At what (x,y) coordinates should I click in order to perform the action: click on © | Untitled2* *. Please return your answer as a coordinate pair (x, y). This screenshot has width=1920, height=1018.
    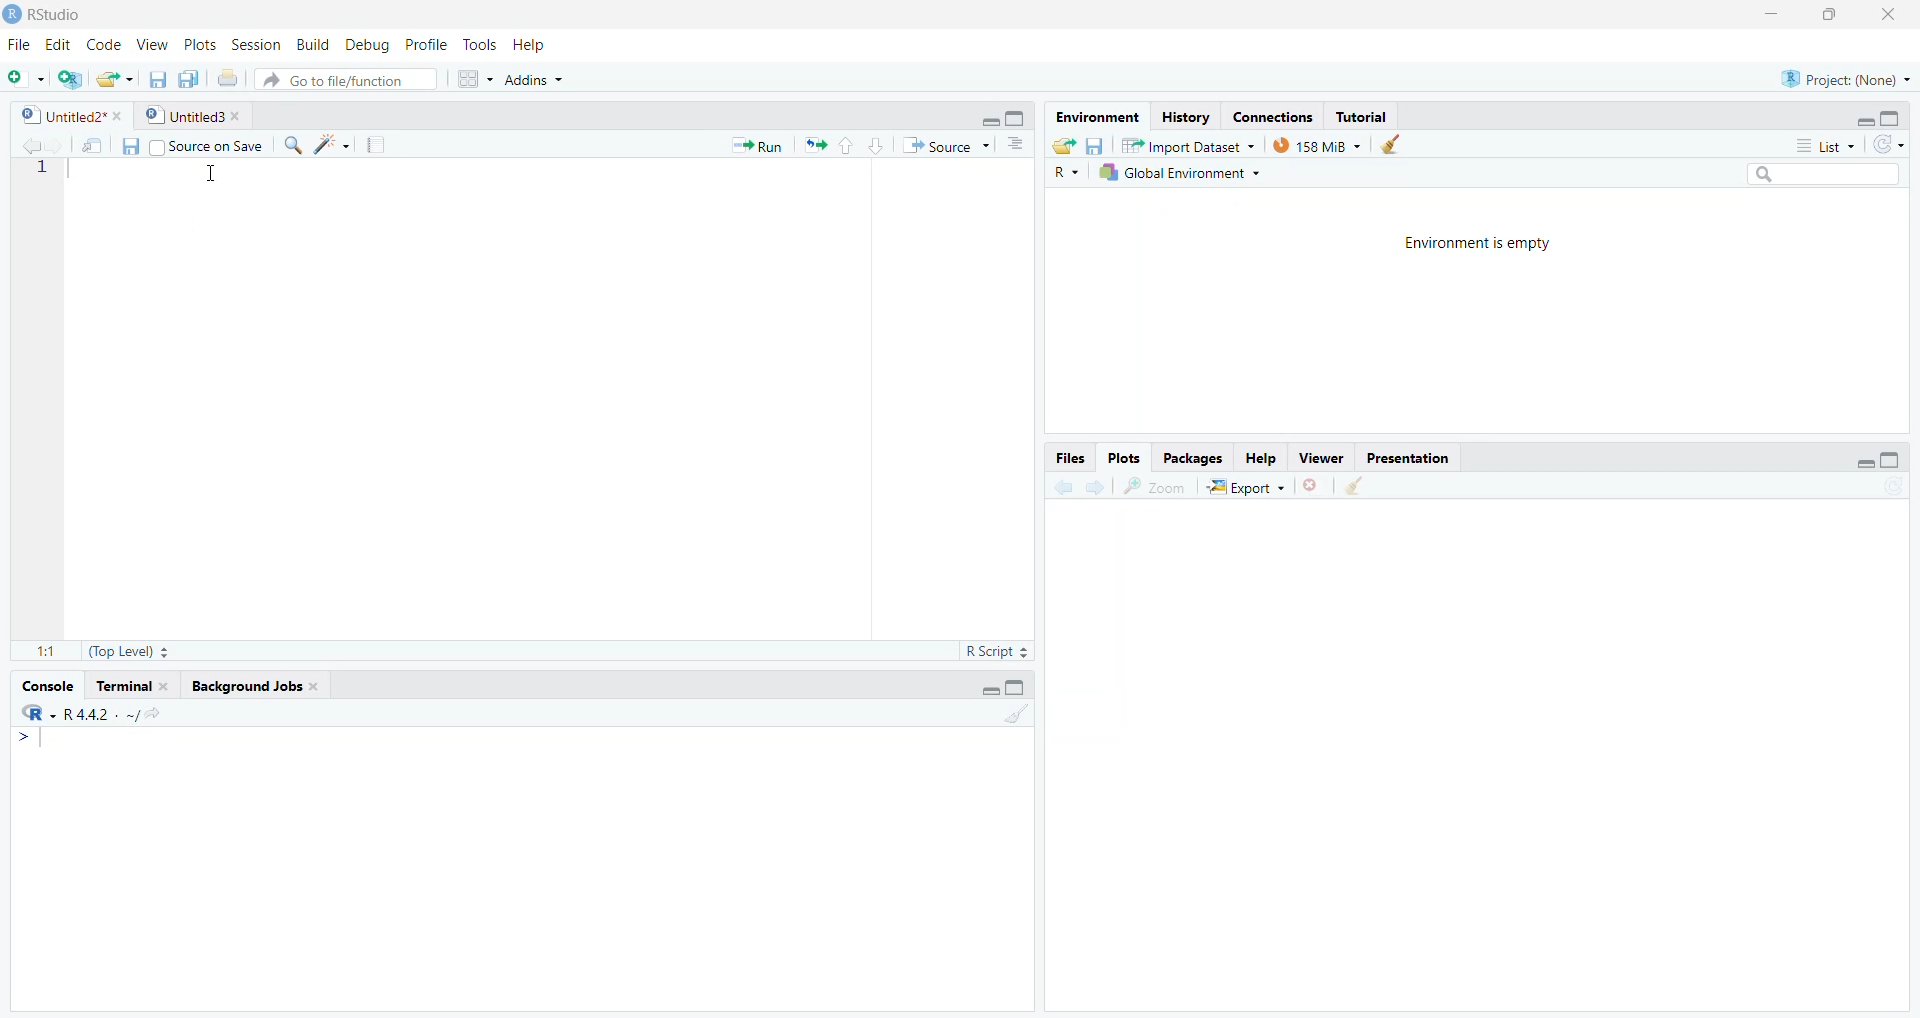
    Looking at the image, I should click on (65, 113).